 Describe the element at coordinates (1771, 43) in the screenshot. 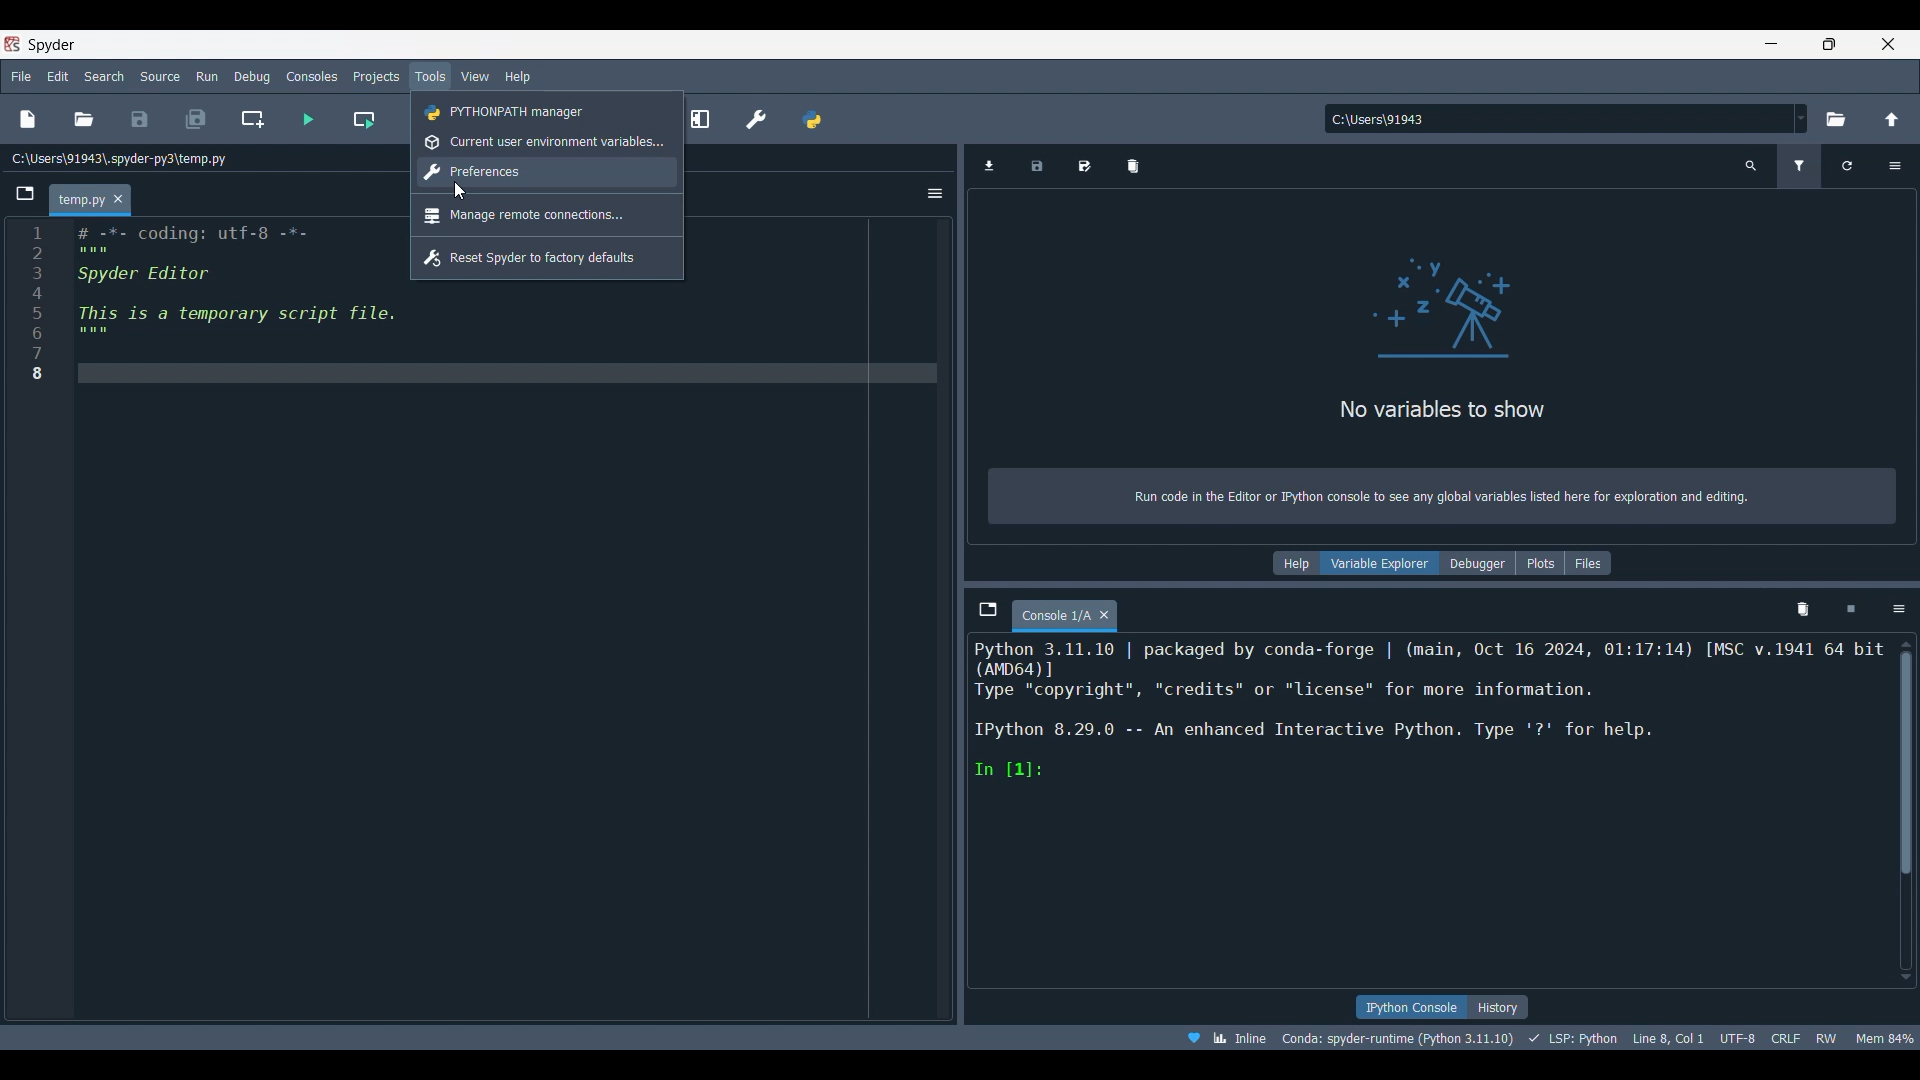

I see `Minimize` at that location.